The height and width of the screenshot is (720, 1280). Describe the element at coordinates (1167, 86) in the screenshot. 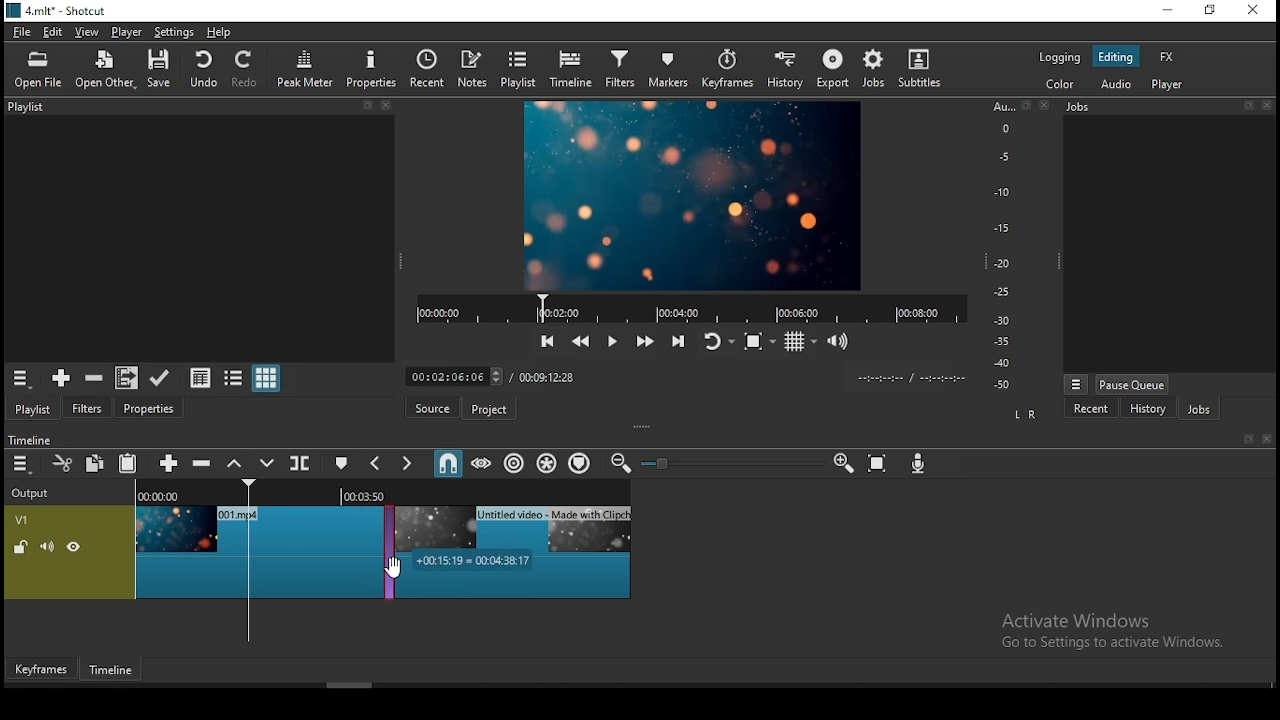

I see `player` at that location.